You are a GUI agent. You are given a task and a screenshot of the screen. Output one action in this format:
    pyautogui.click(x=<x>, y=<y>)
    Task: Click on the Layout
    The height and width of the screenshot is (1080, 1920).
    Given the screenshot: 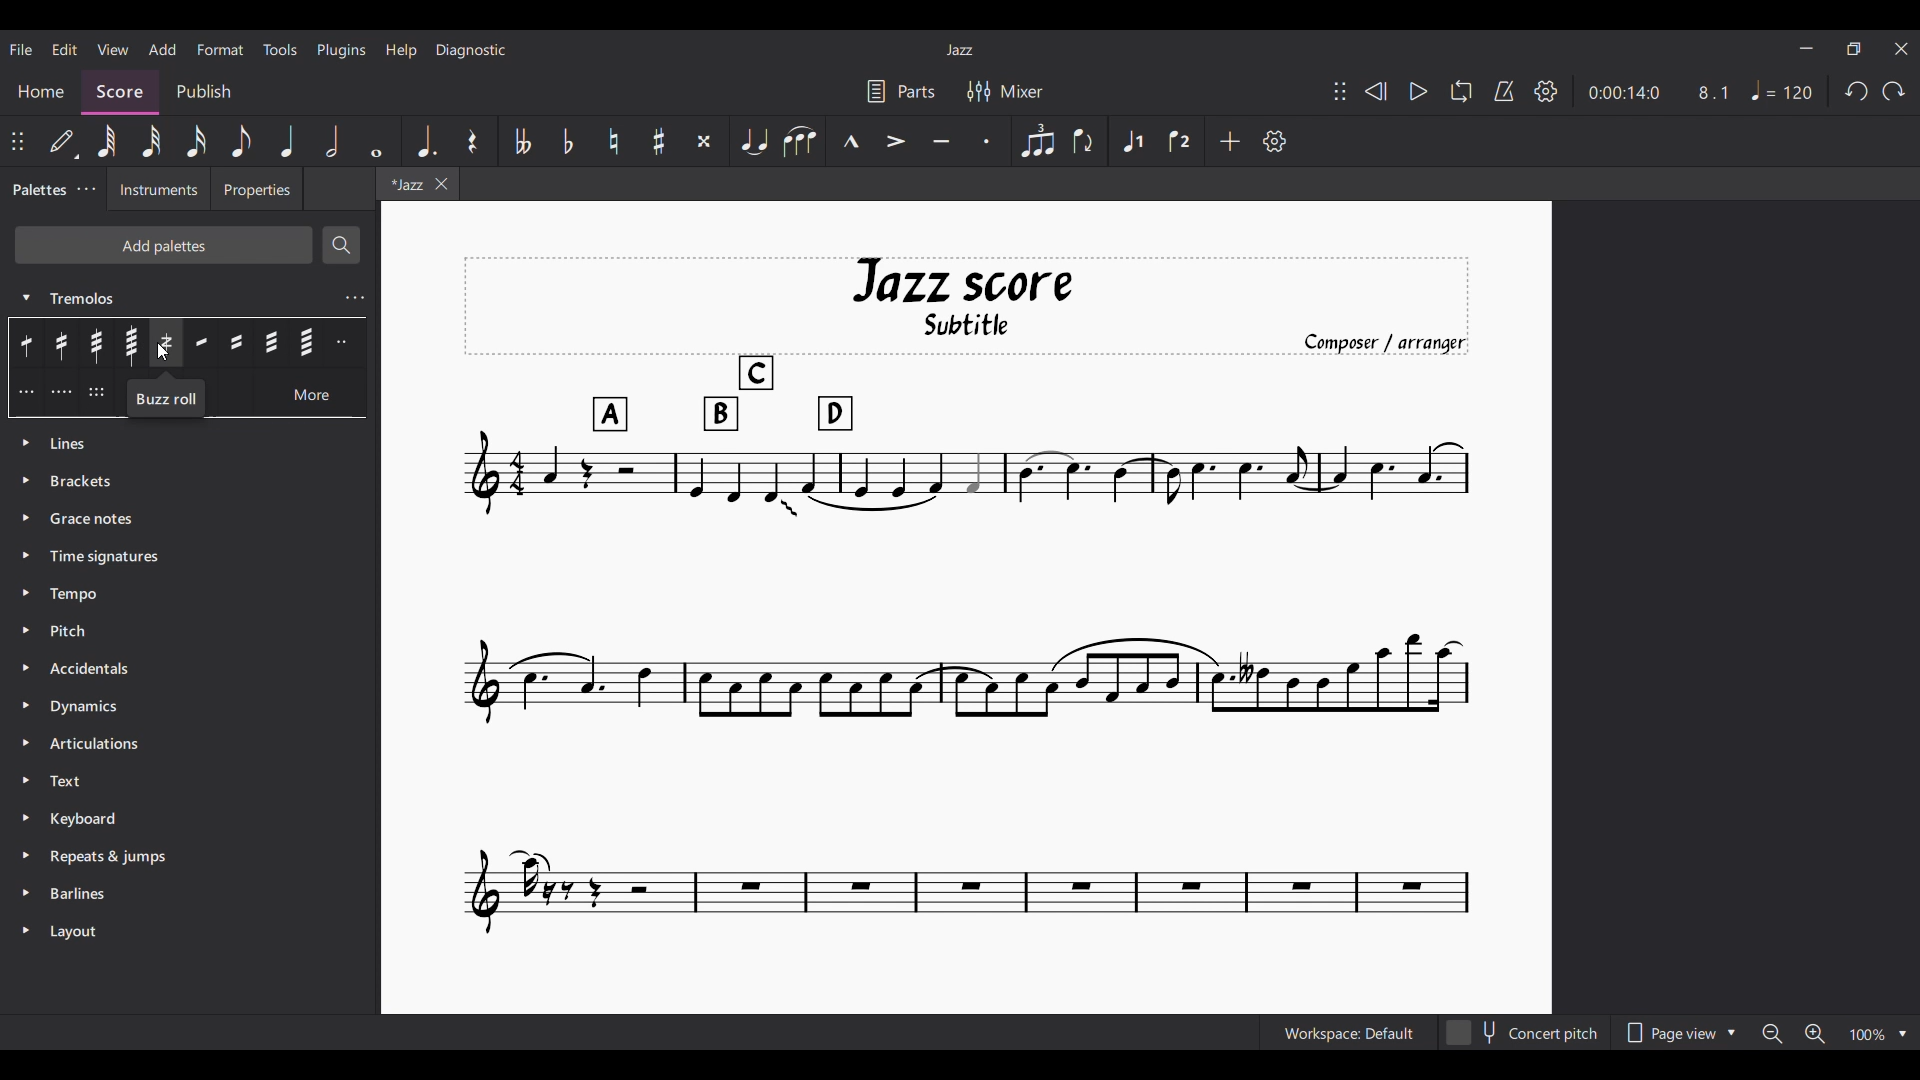 What is the action you would take?
    pyautogui.click(x=187, y=933)
    